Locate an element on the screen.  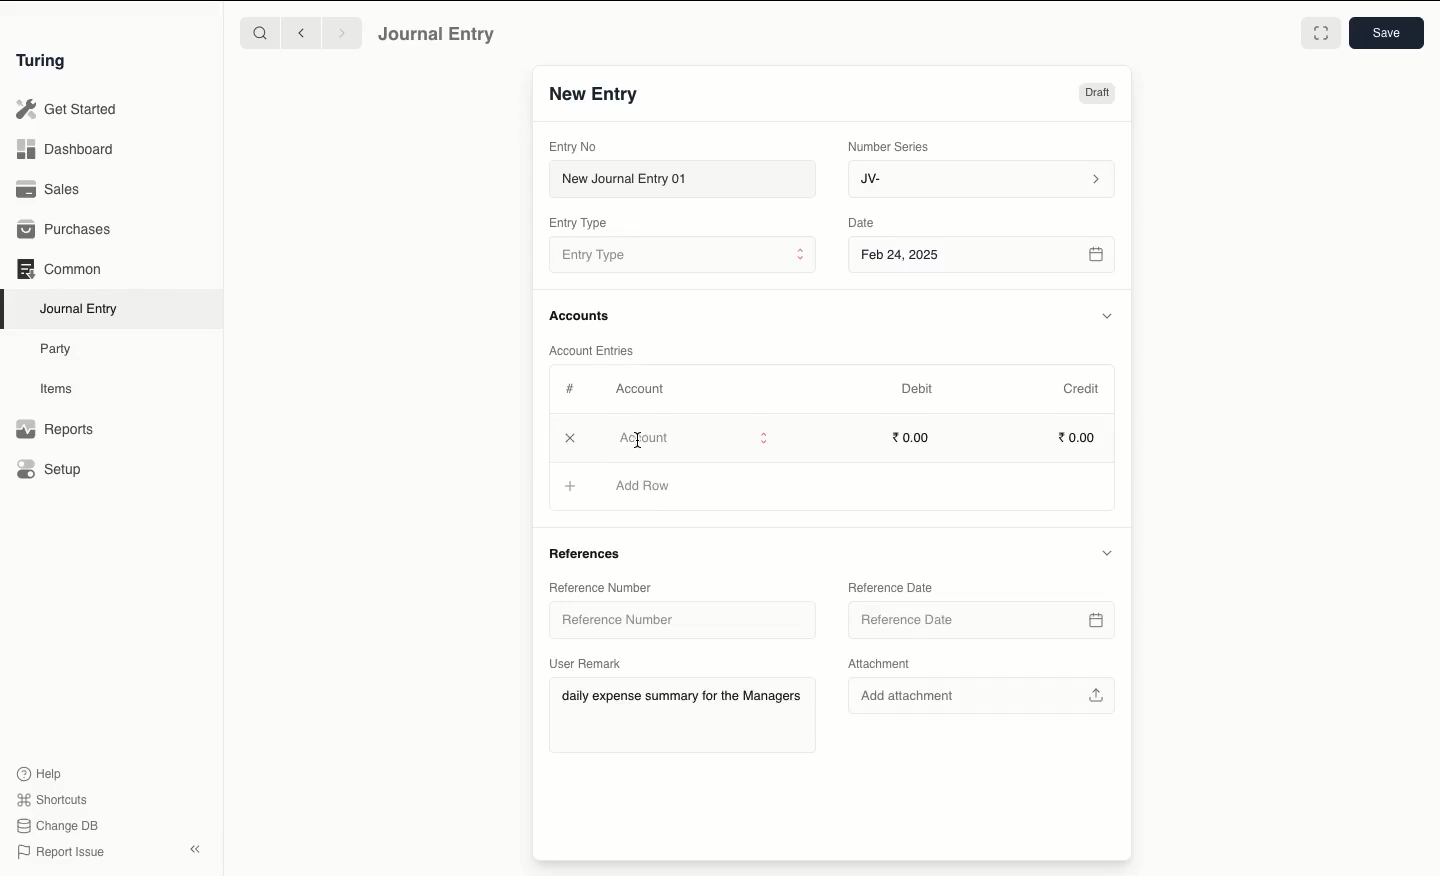
Feb 24, 2025 is located at coordinates (984, 257).